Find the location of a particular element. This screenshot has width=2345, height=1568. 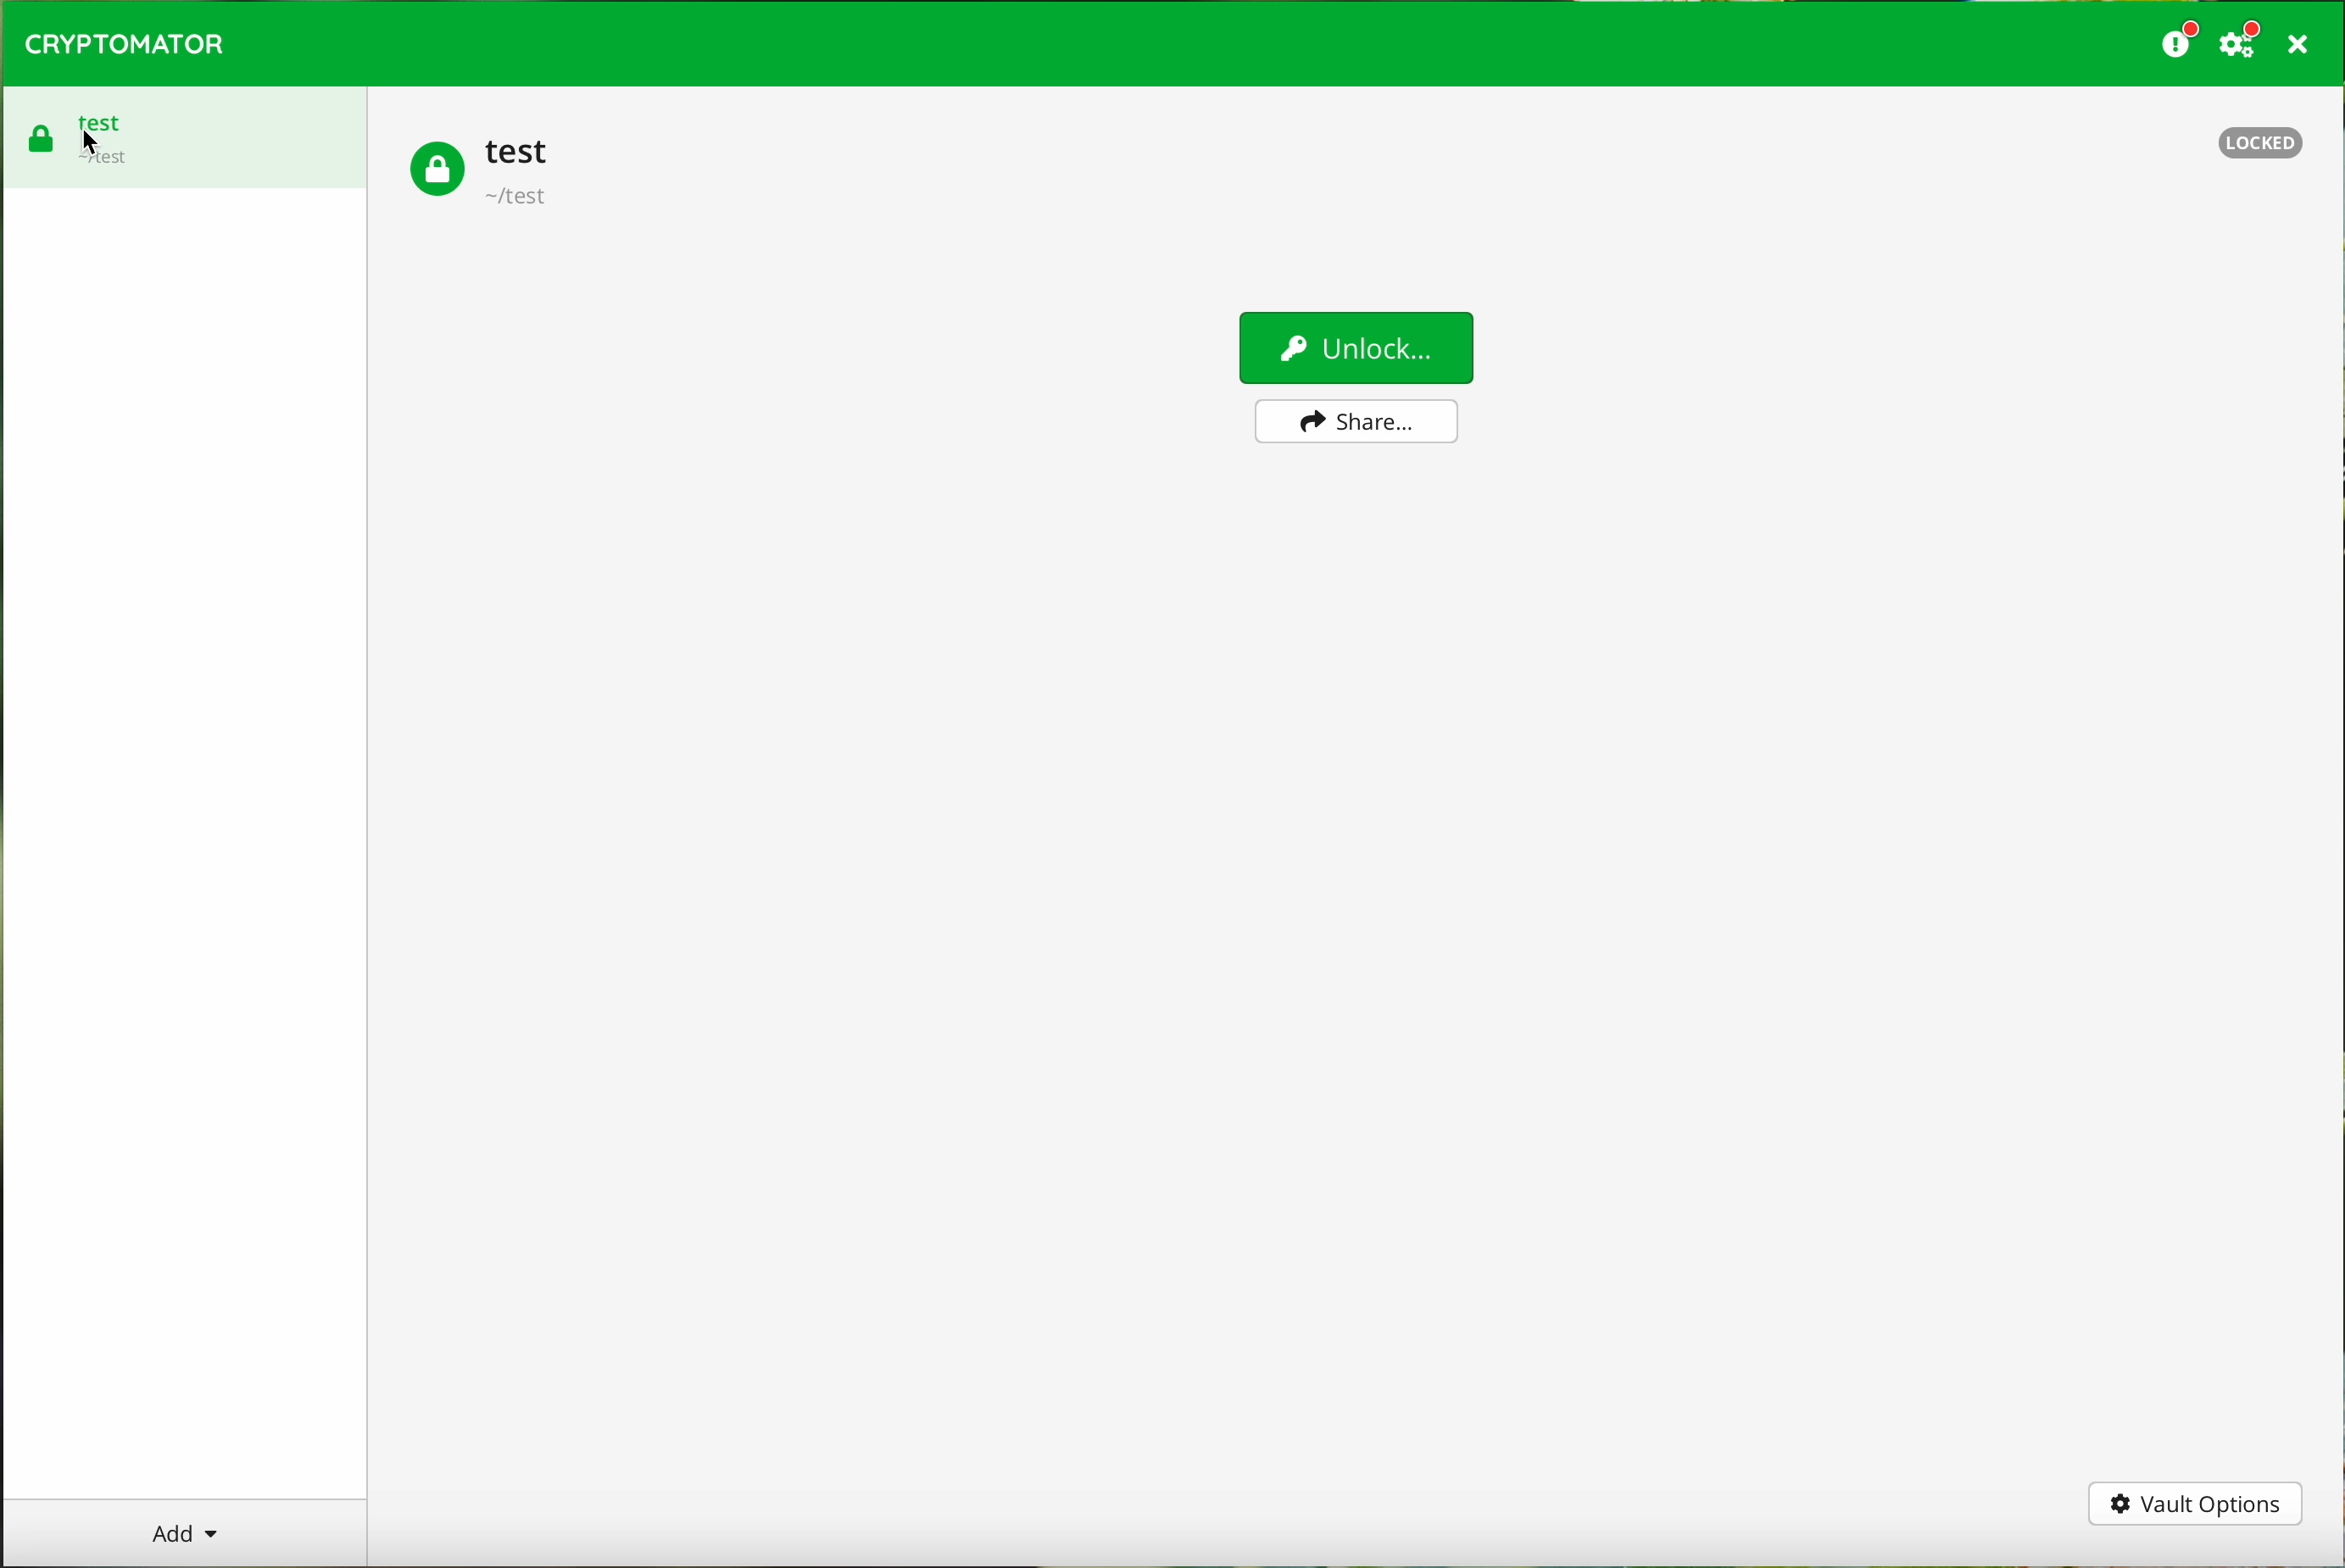

share  is located at coordinates (1358, 421).